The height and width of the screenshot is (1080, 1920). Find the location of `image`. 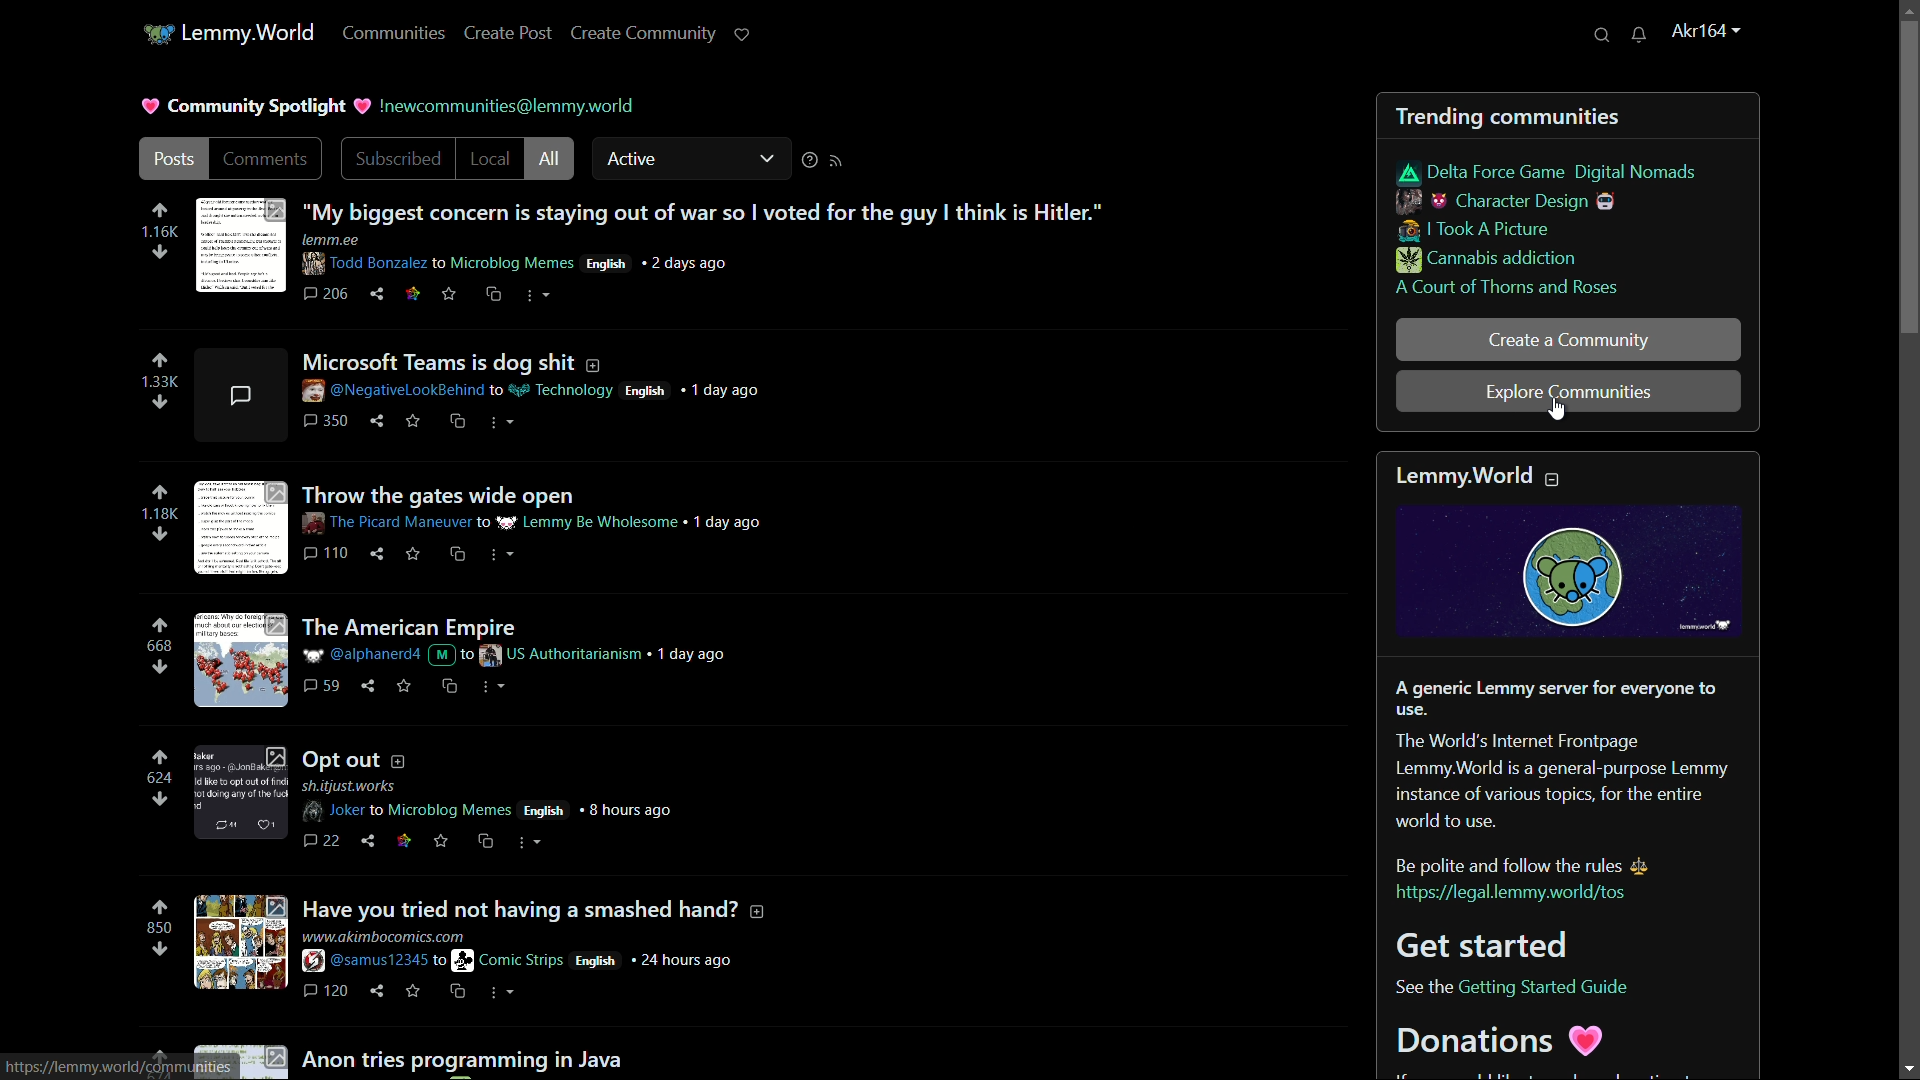

image is located at coordinates (239, 790).